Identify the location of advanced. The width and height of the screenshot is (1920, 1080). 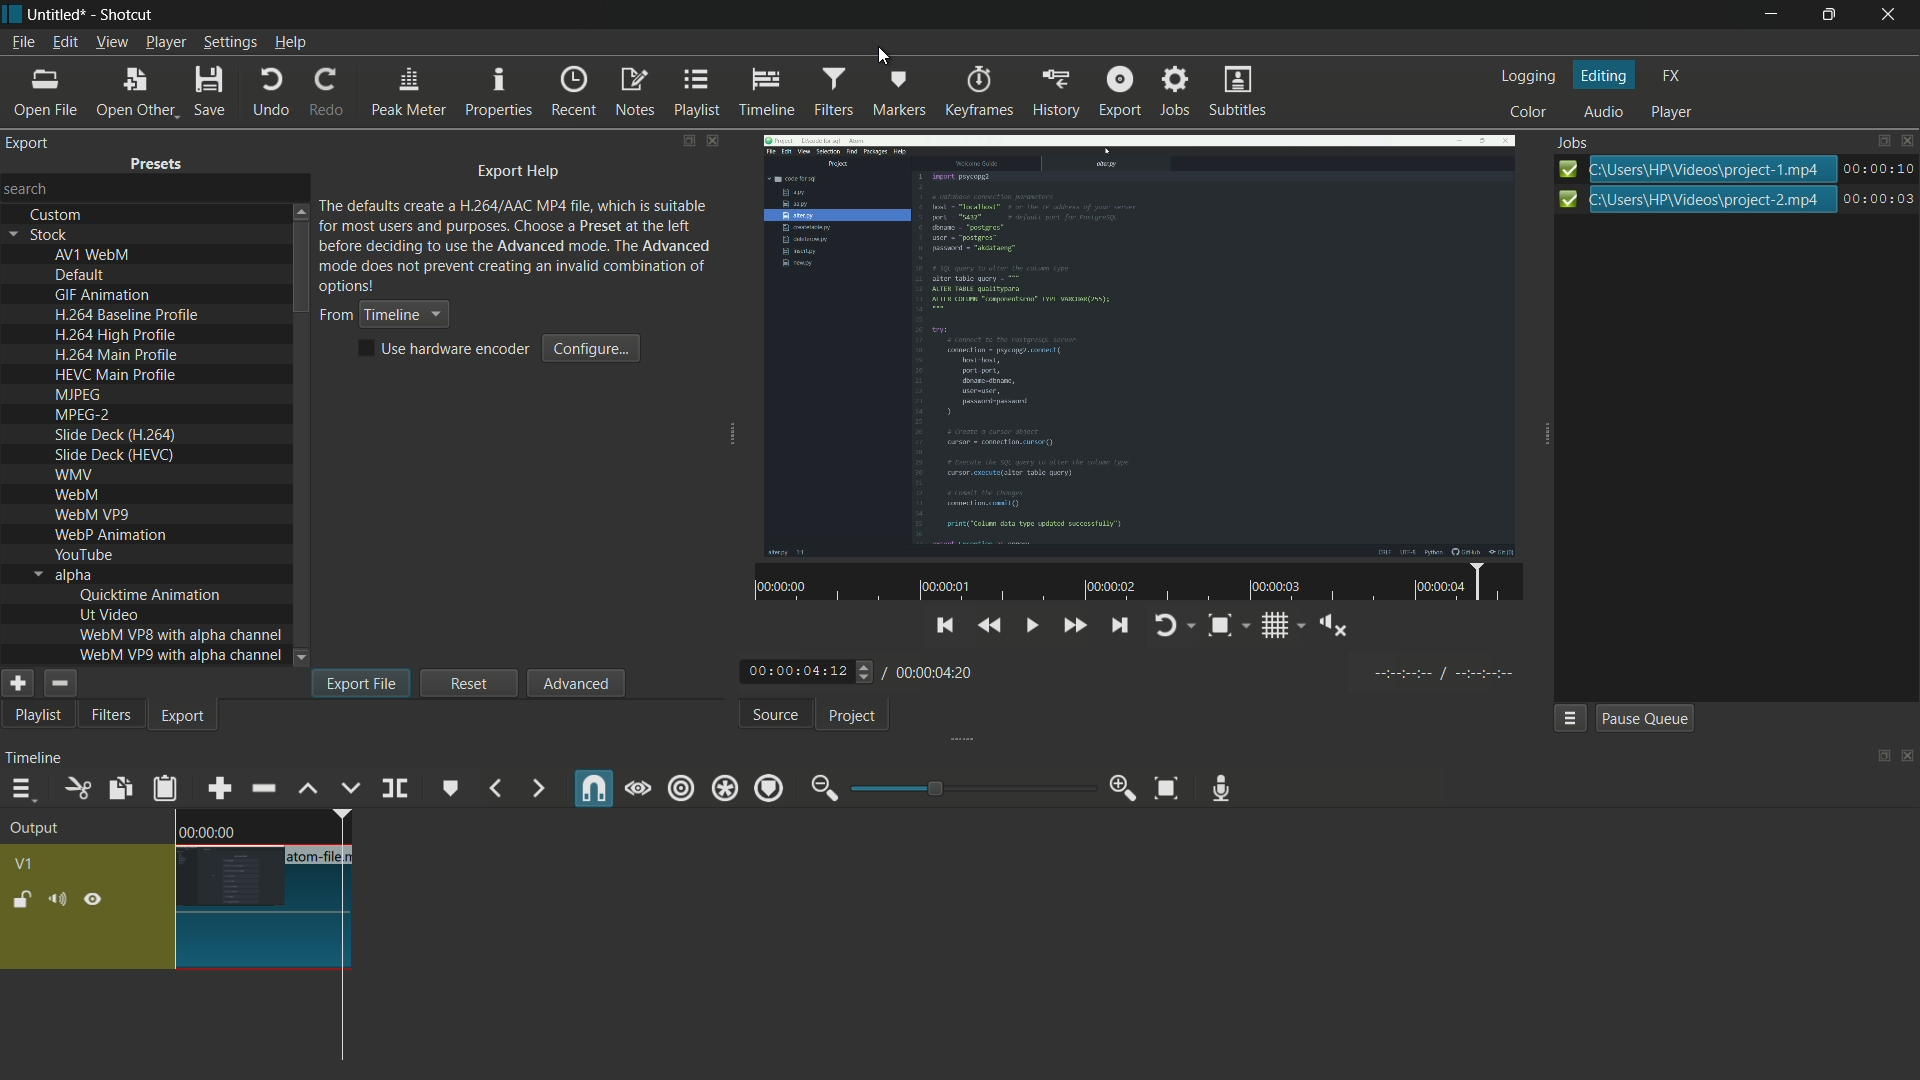
(574, 683).